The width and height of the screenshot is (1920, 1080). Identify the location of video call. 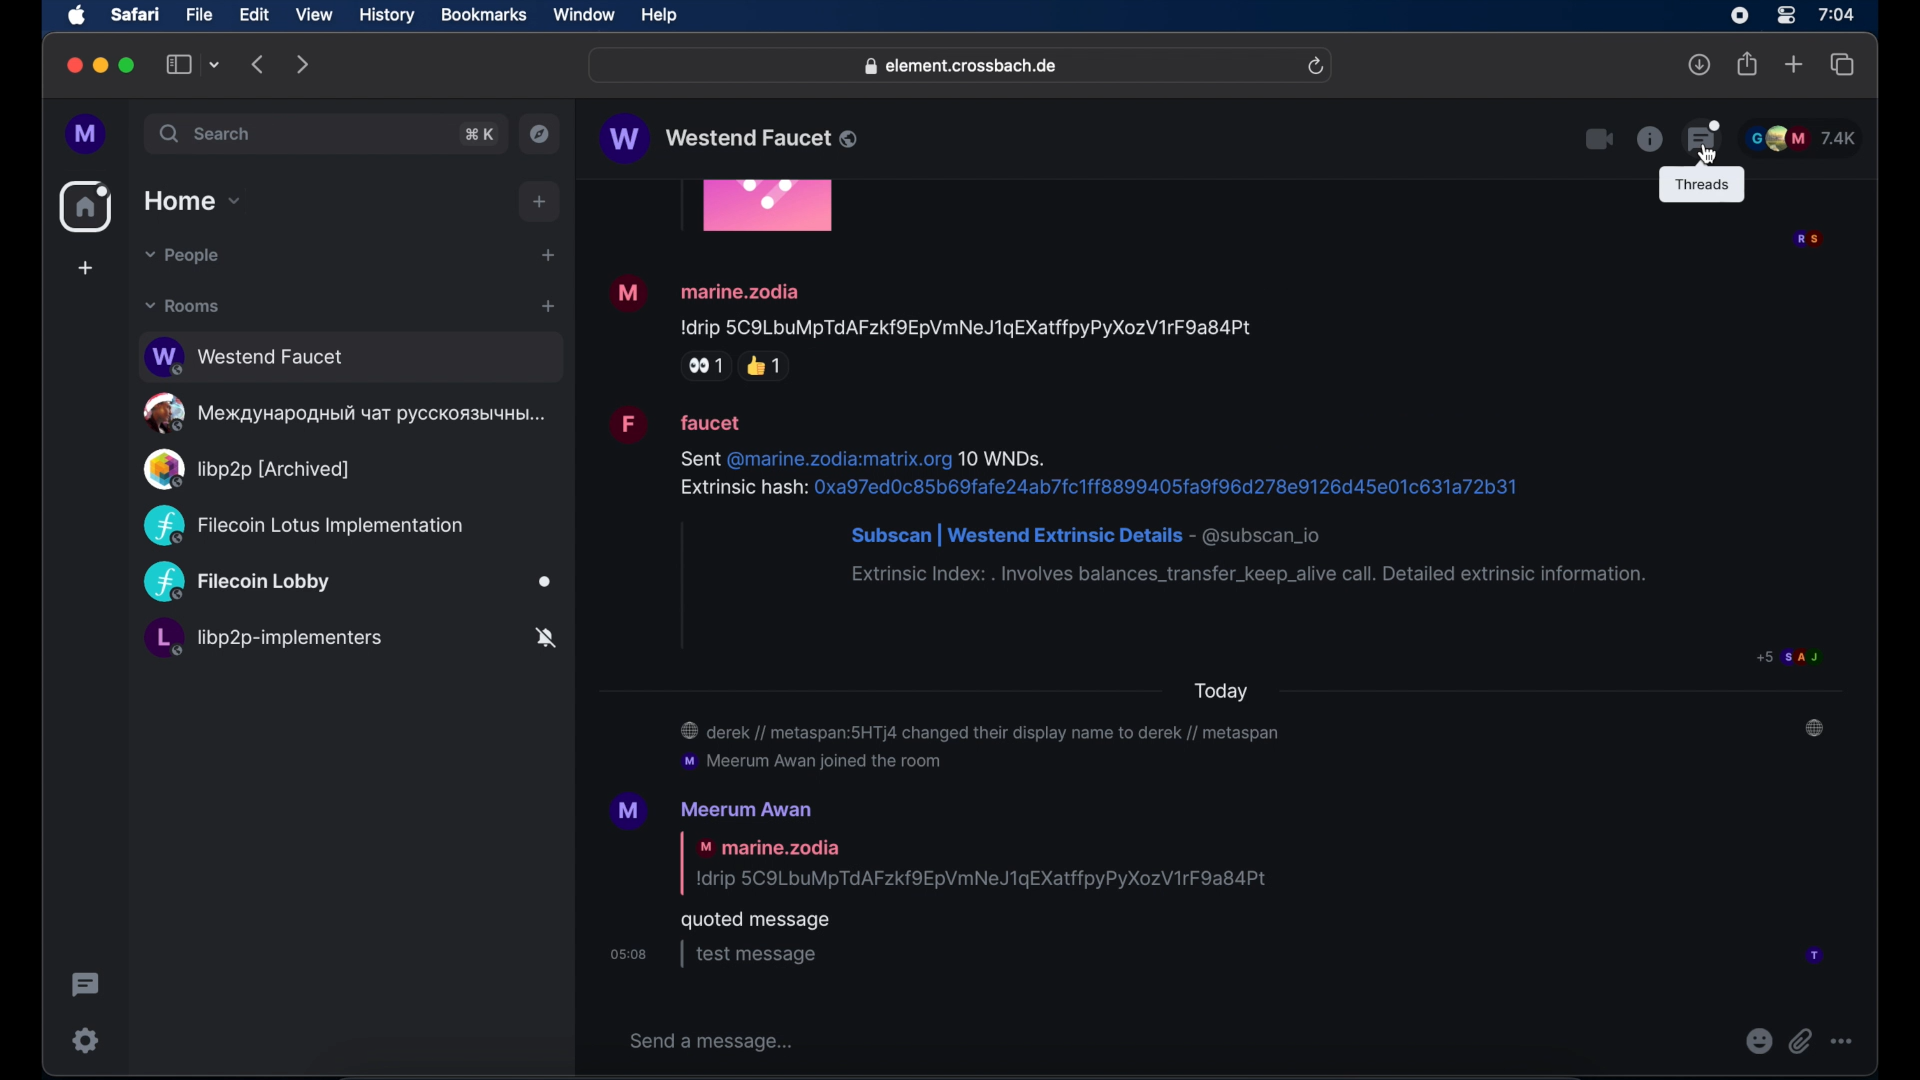
(1599, 140).